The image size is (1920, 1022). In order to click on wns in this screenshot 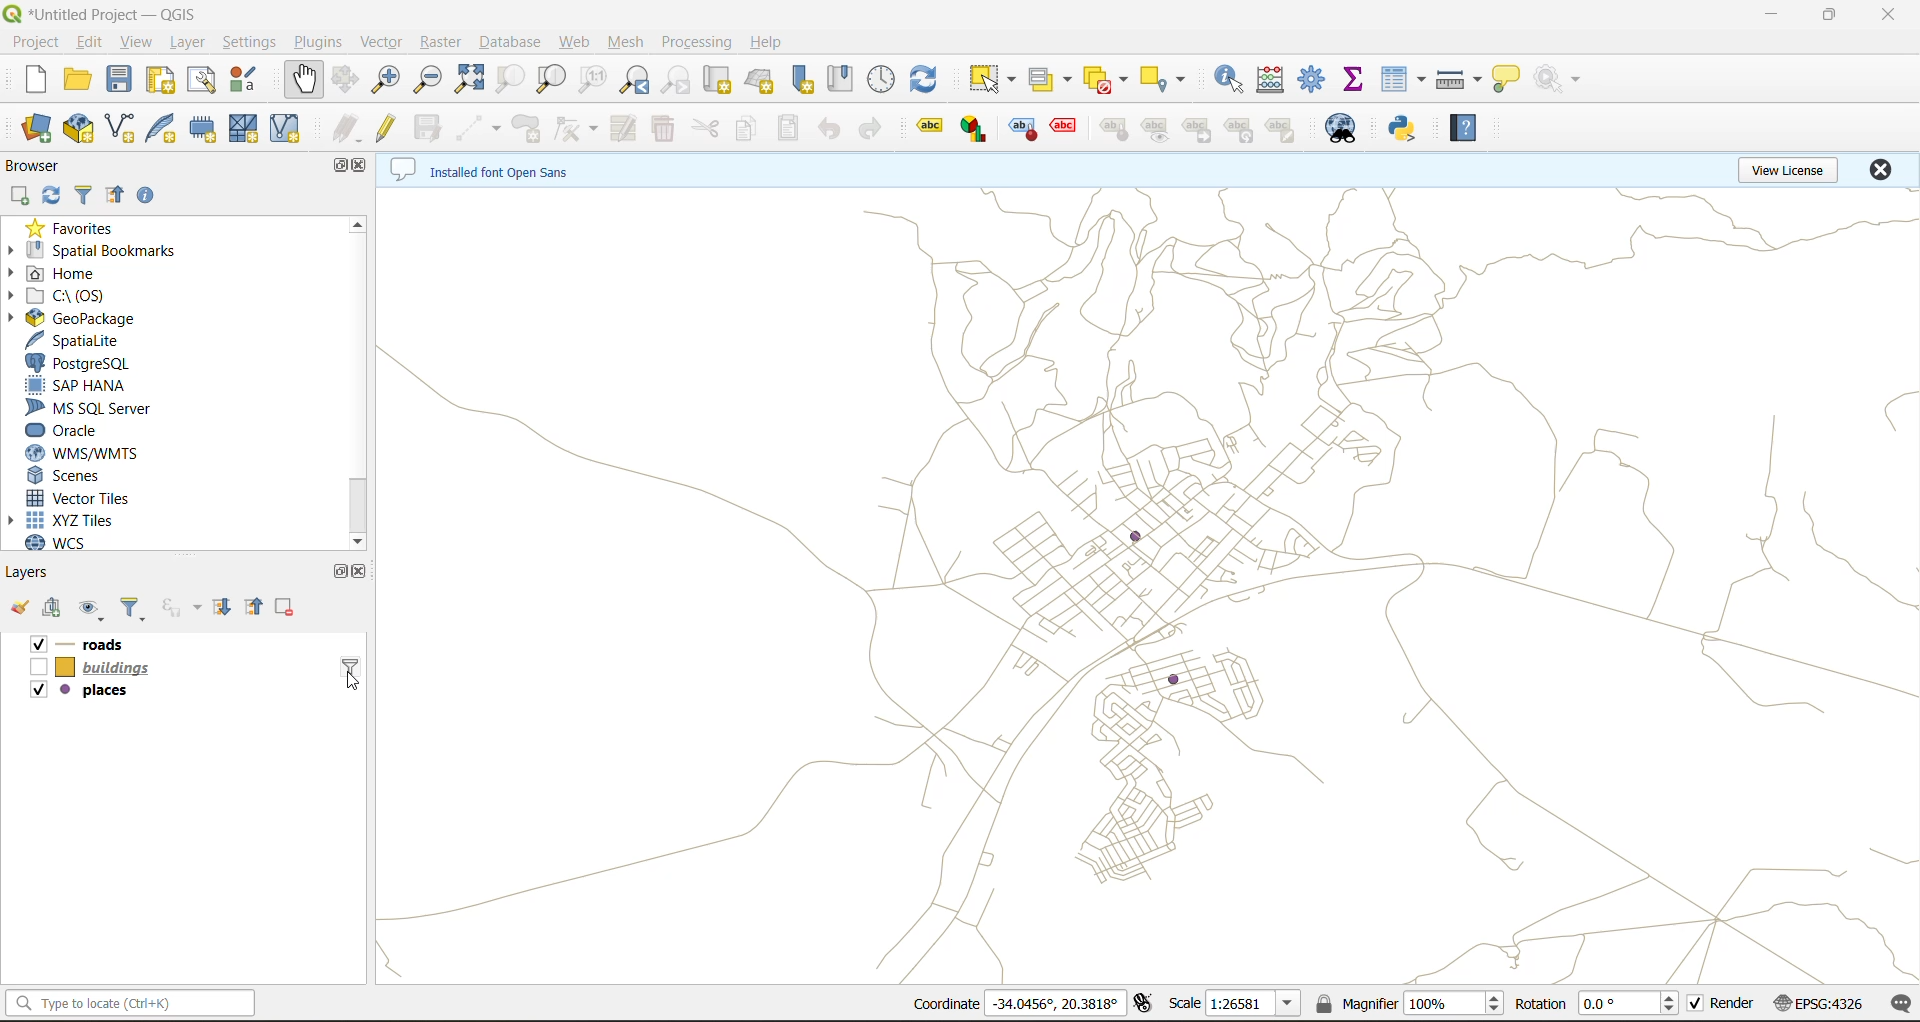, I will do `click(81, 454)`.